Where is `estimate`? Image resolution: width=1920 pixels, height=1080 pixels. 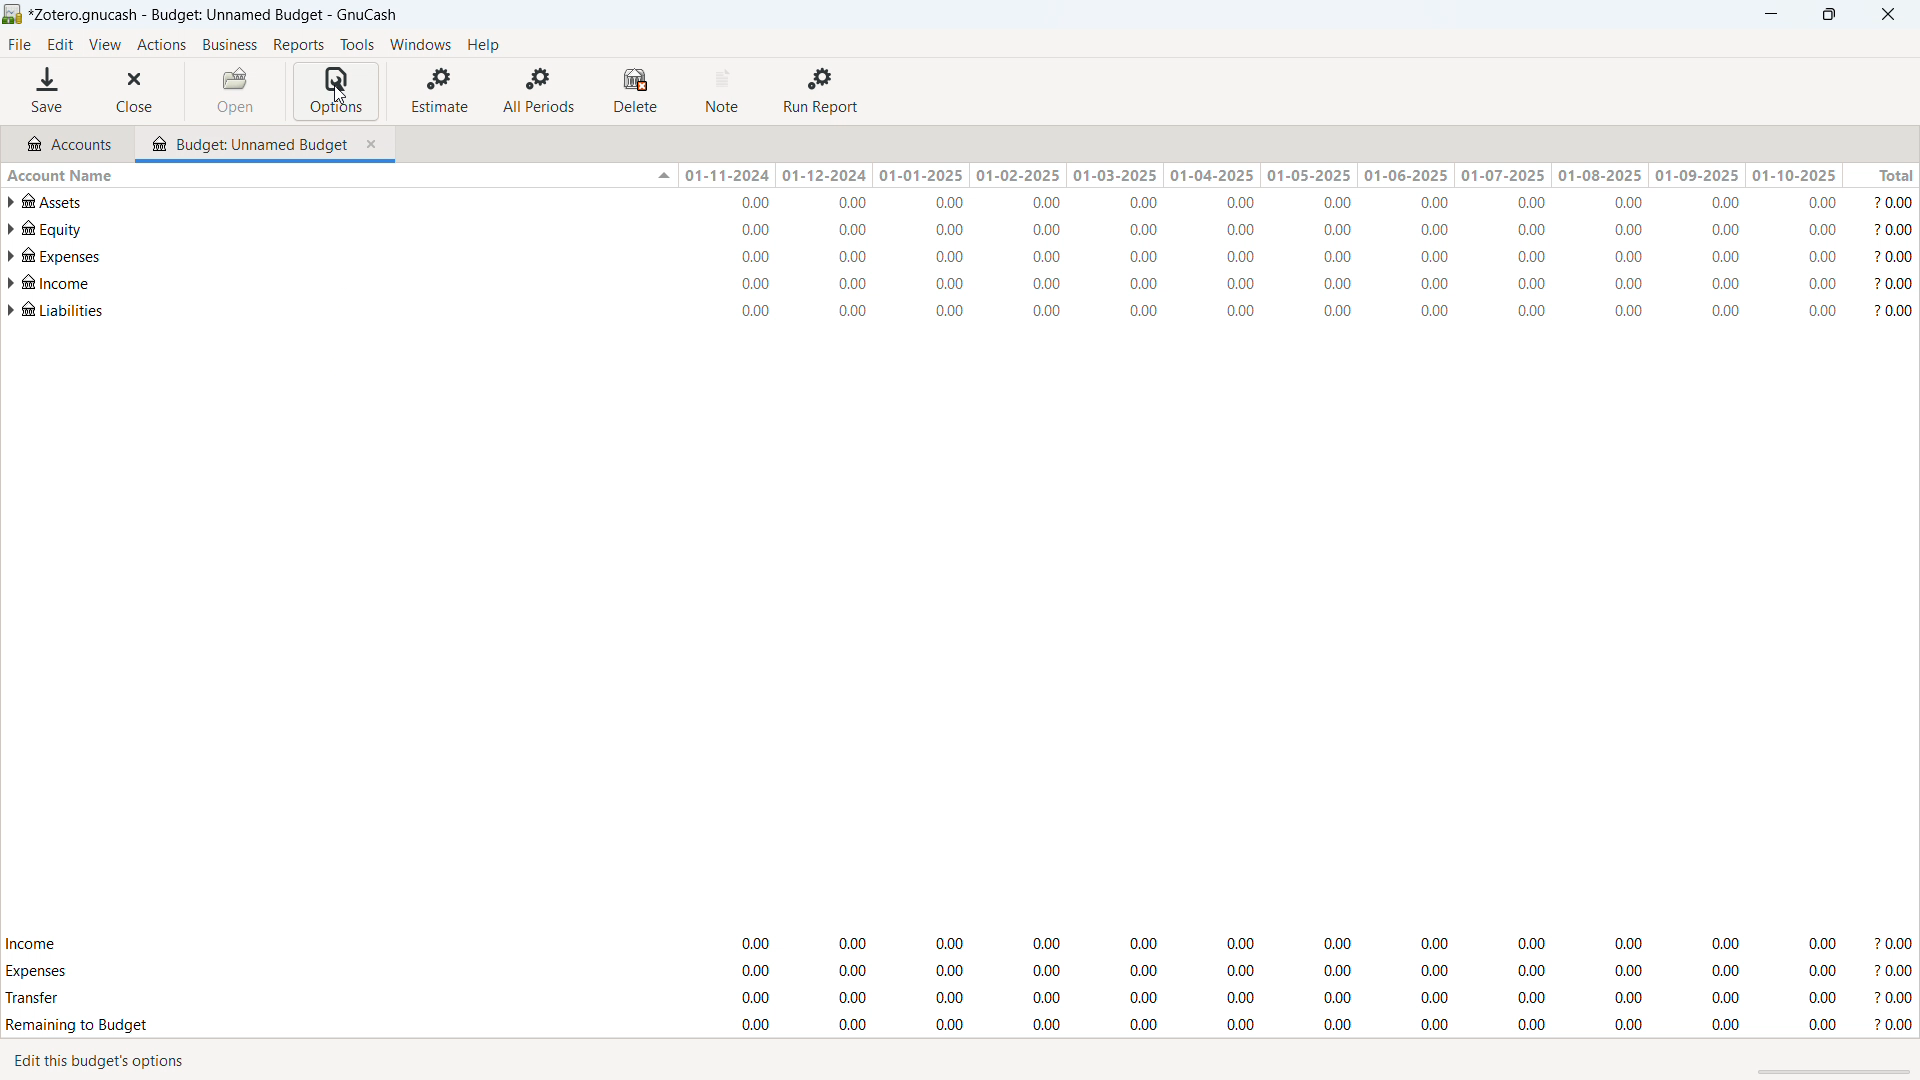
estimate is located at coordinates (442, 89).